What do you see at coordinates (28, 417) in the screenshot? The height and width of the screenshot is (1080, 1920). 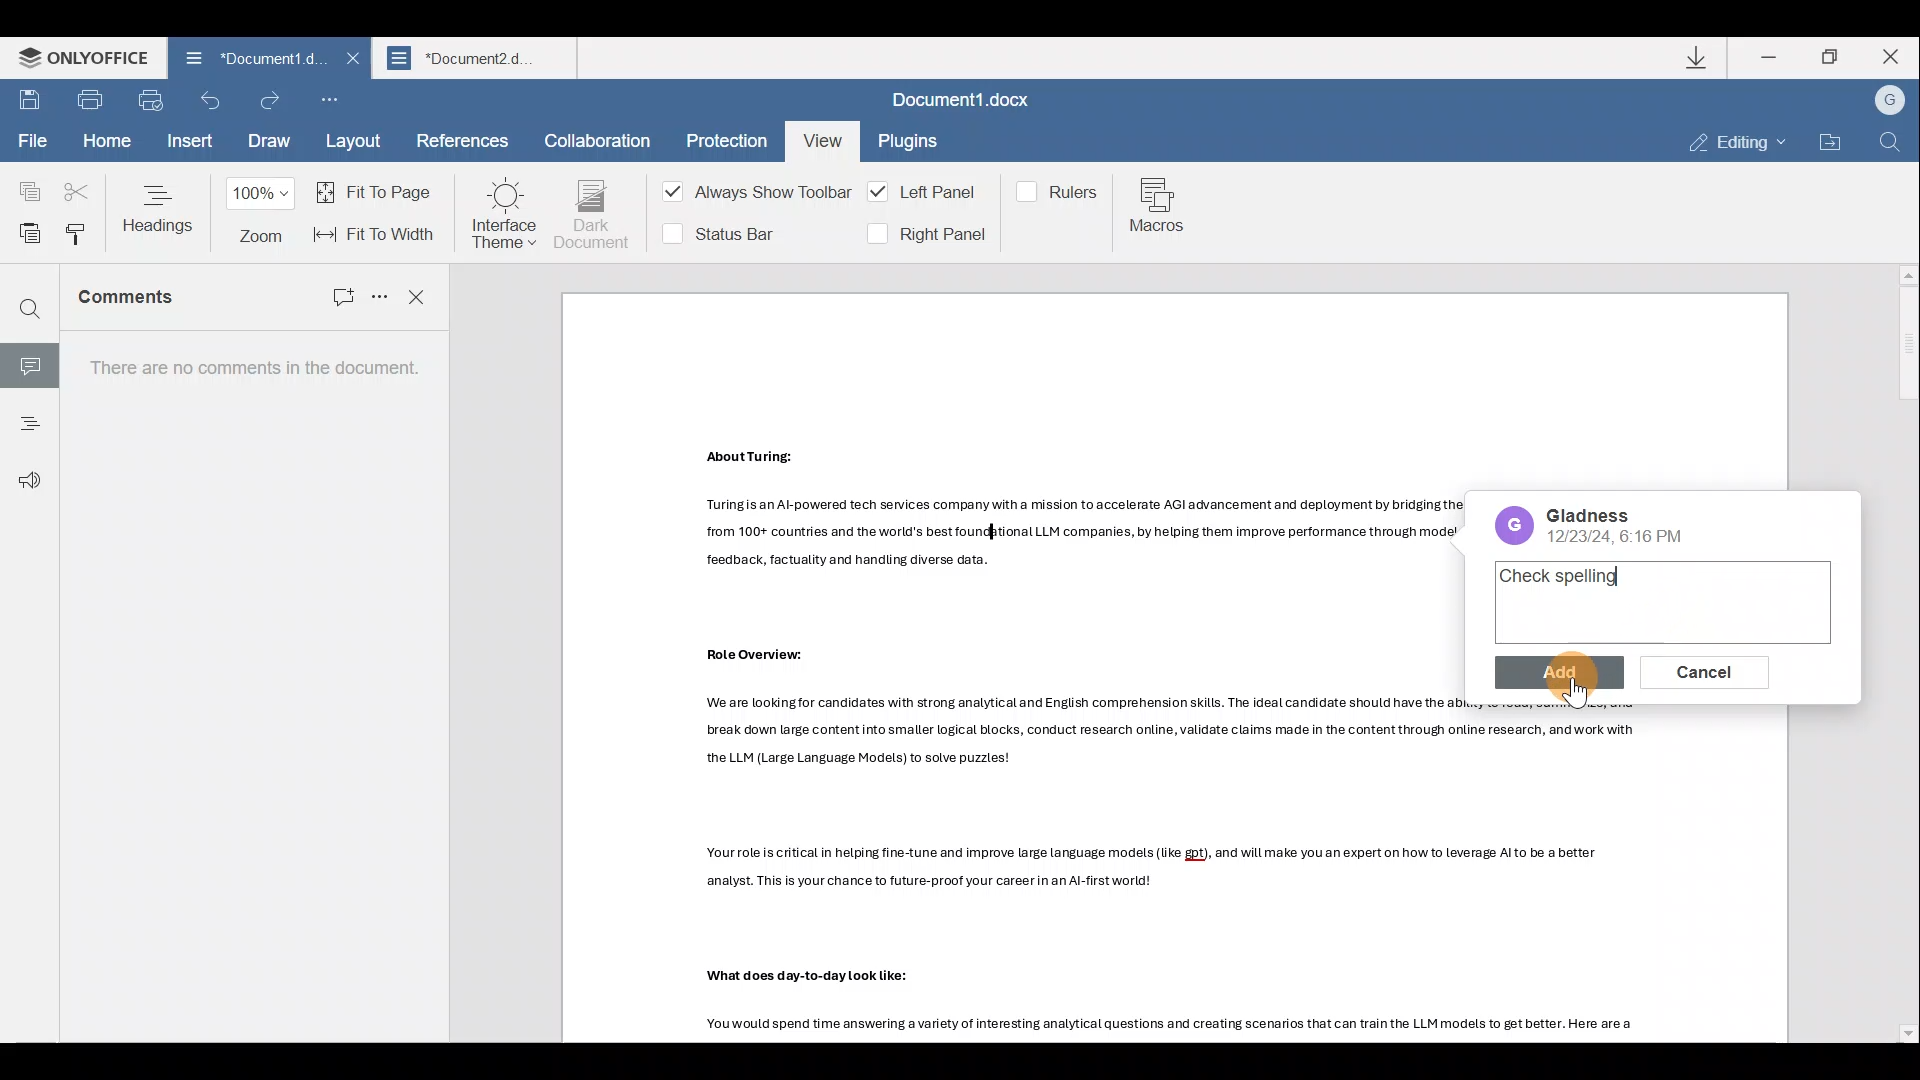 I see `Headings` at bounding box center [28, 417].